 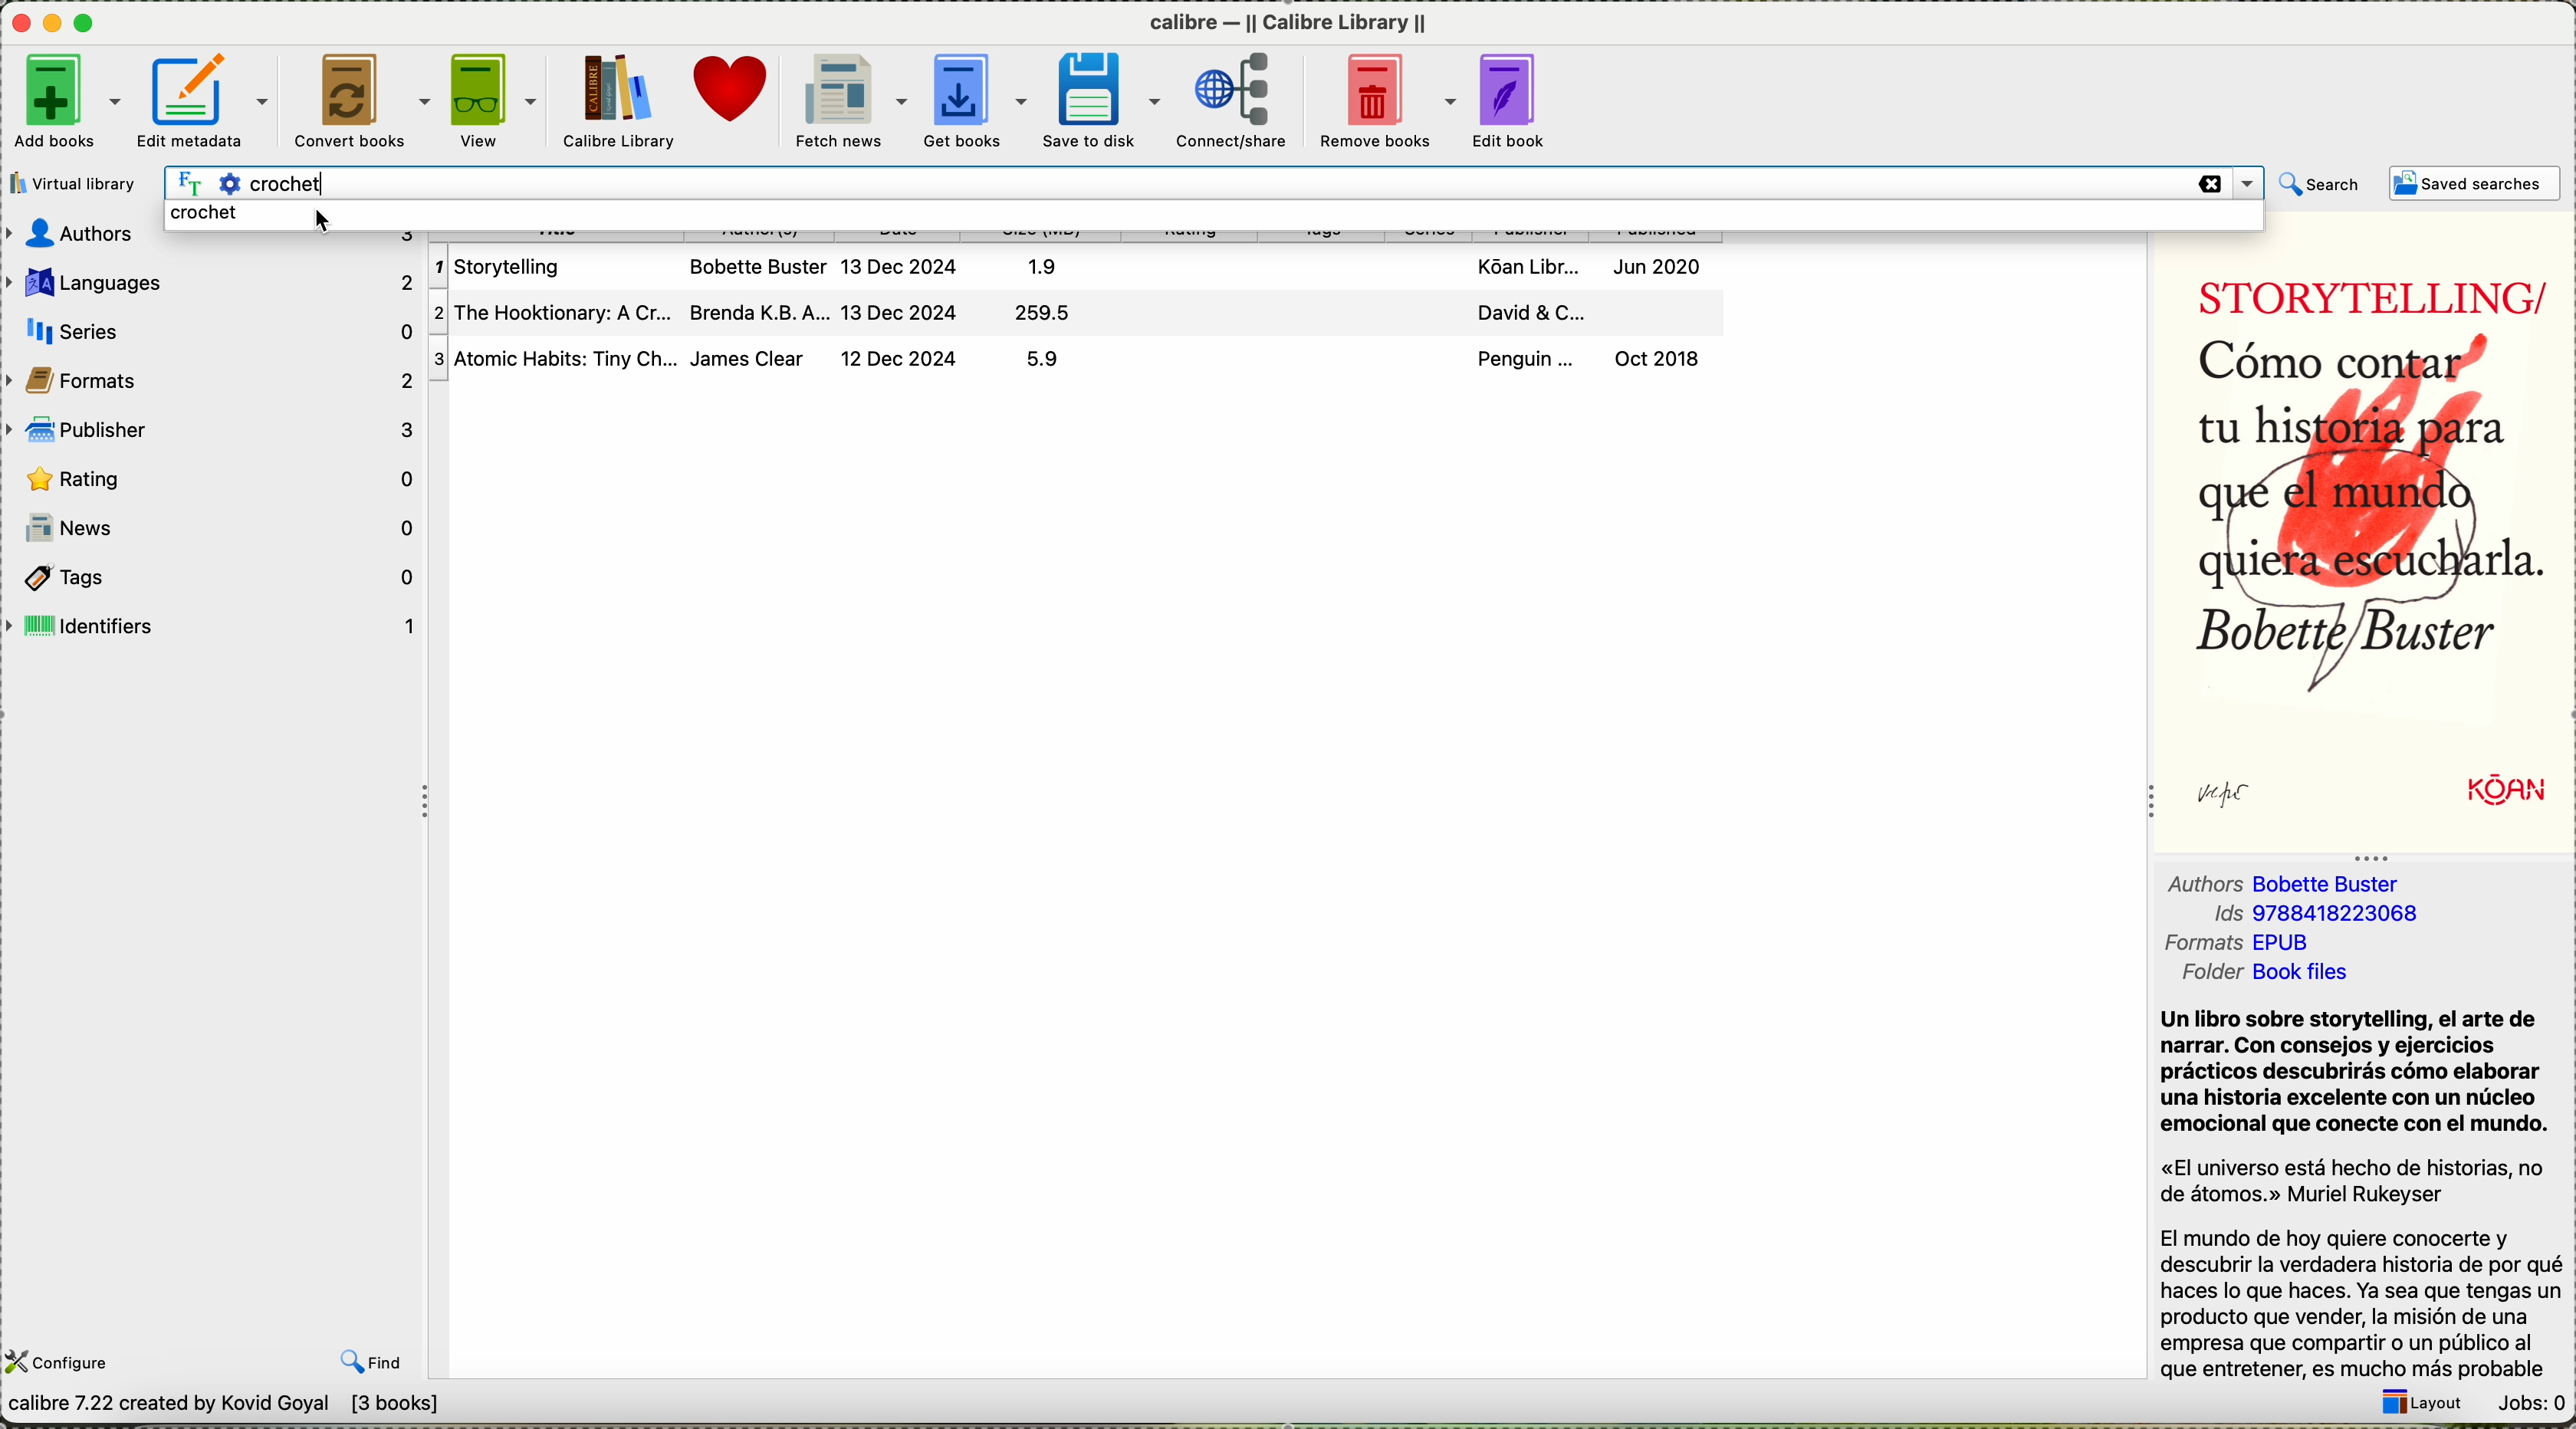 I want to click on edit book, so click(x=1512, y=97).